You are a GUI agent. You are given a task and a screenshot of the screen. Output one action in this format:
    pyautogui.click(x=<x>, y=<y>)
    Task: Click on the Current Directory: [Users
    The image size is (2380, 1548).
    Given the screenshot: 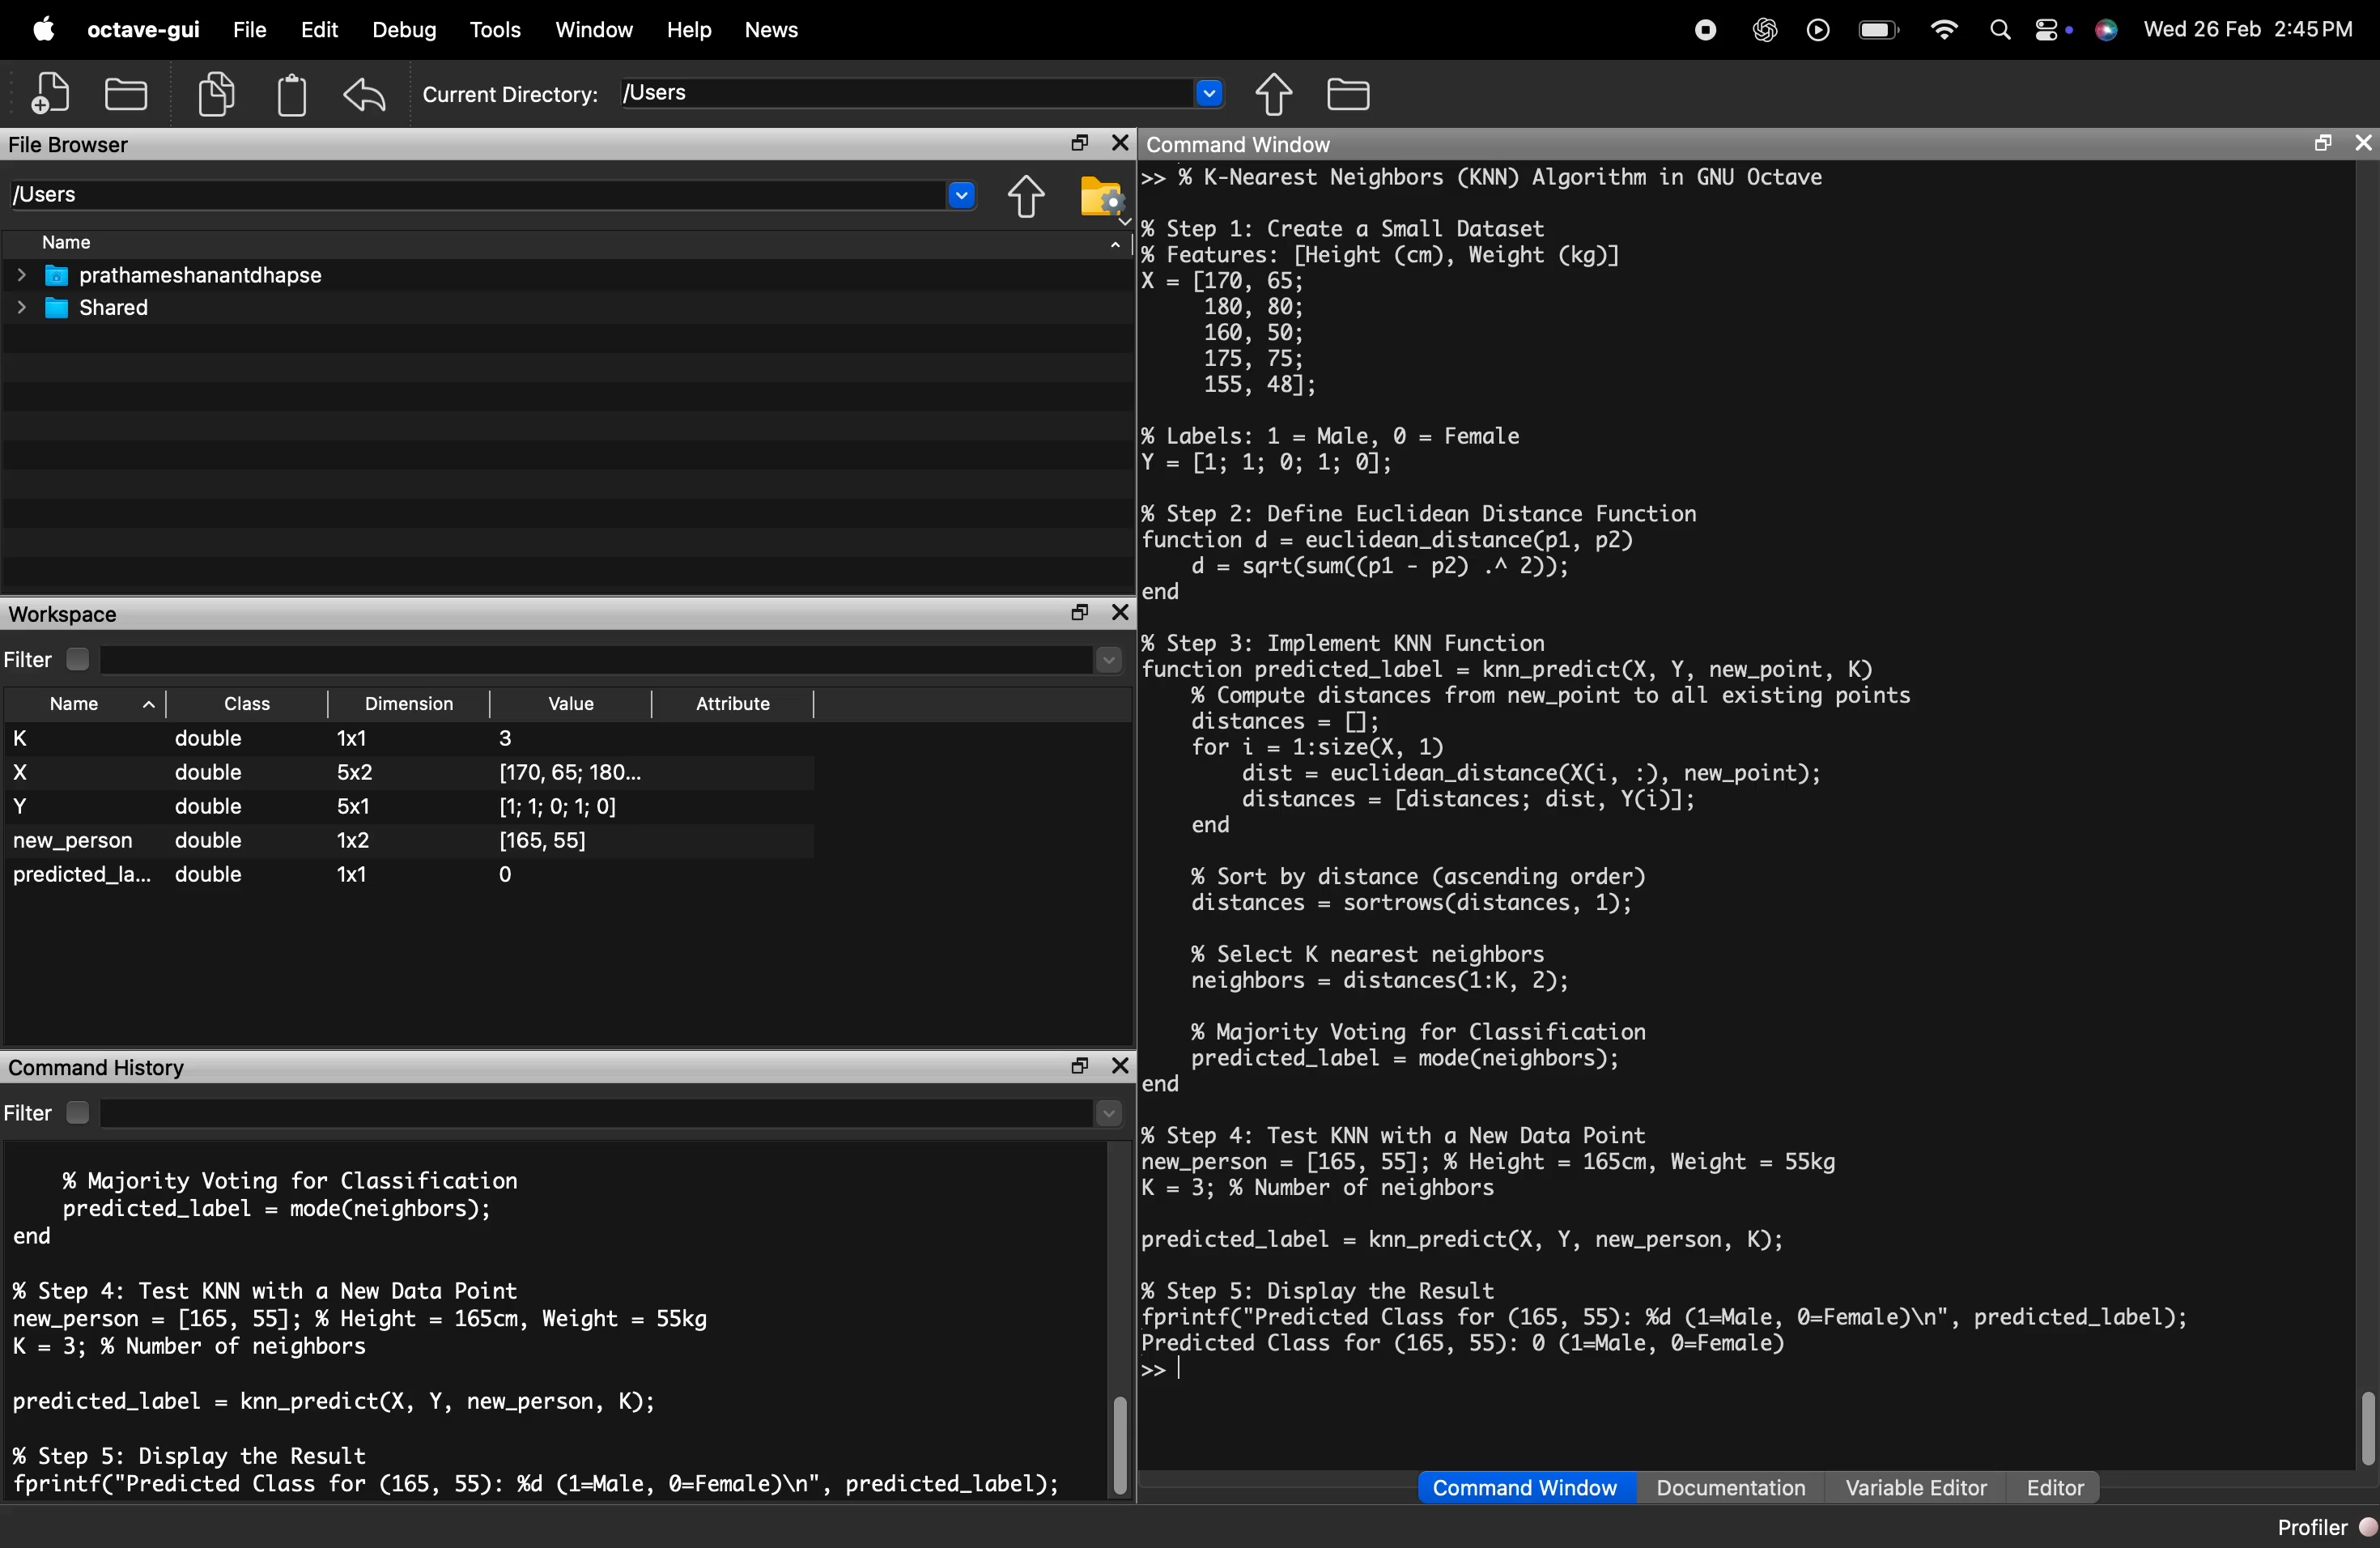 What is the action you would take?
    pyautogui.click(x=568, y=93)
    